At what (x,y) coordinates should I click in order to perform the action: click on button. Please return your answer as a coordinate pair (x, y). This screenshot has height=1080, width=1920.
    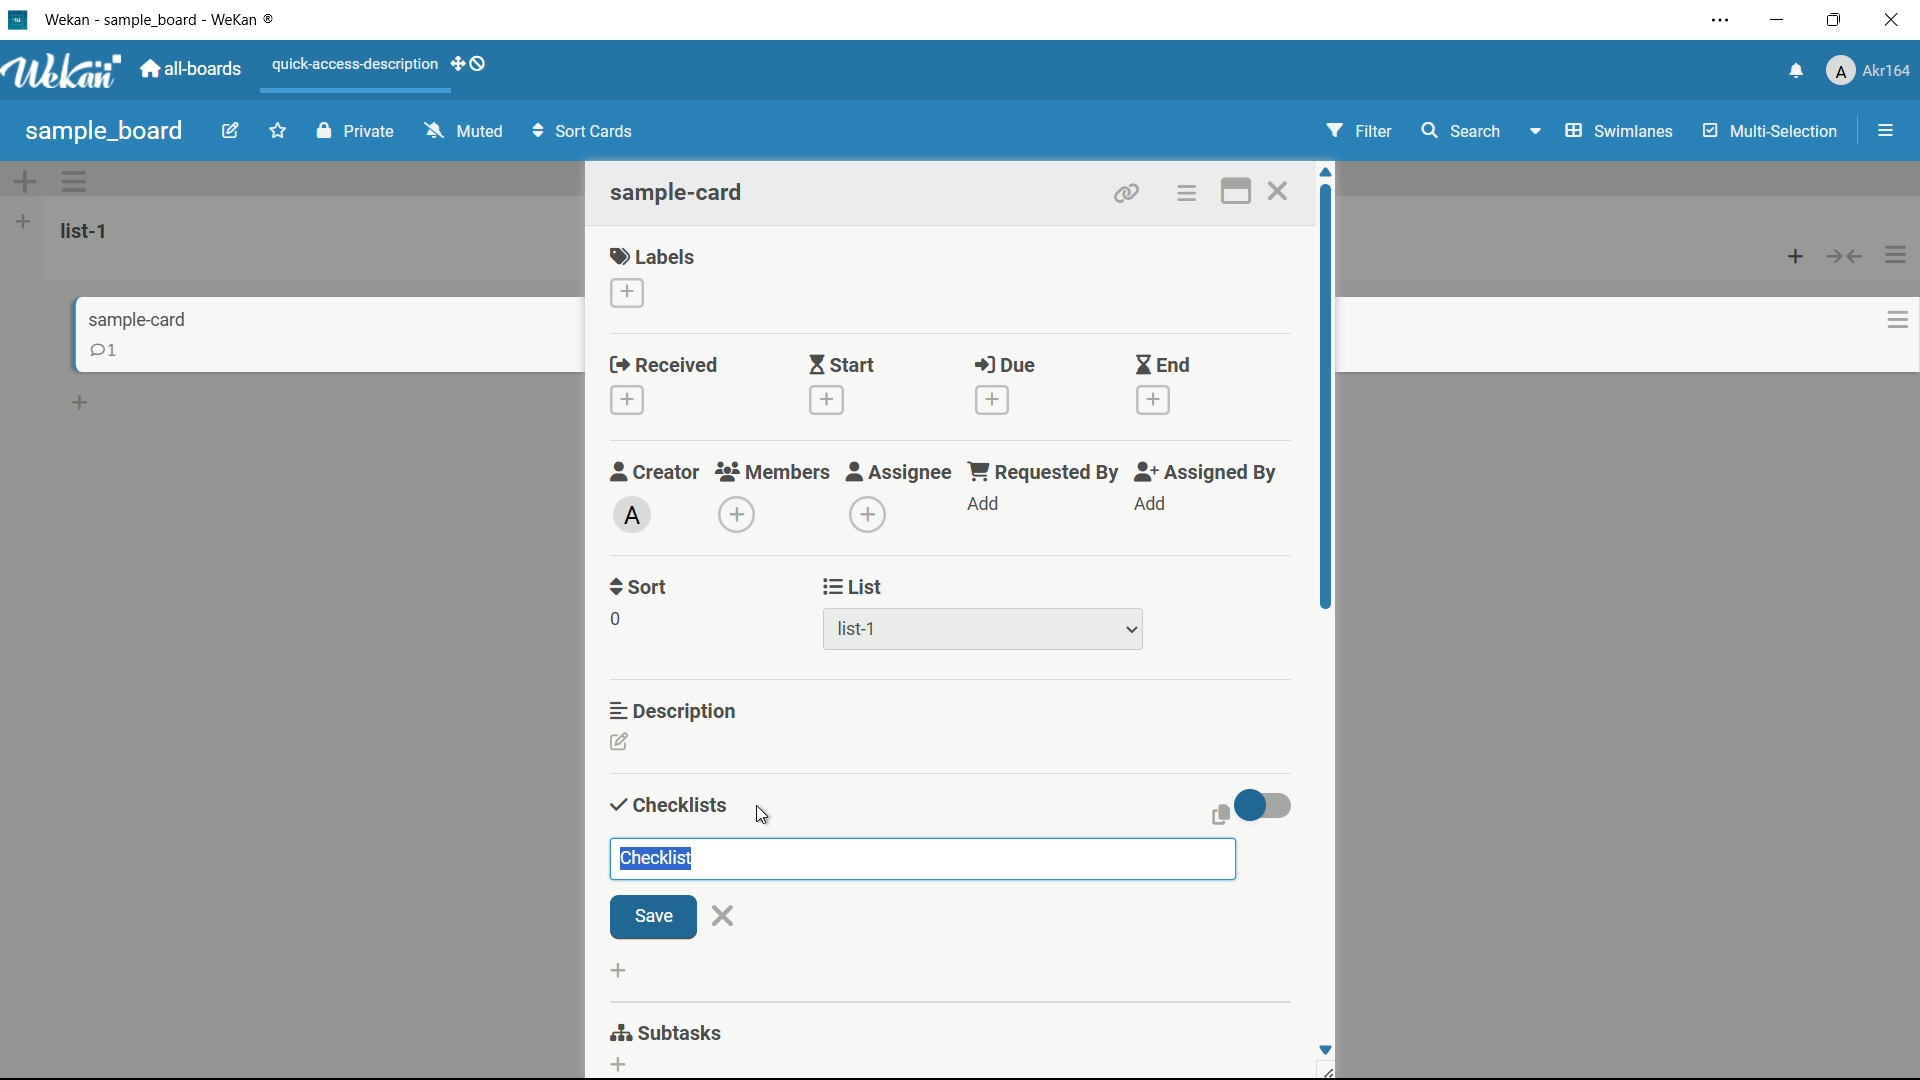
    Looking at the image, I should click on (1850, 255).